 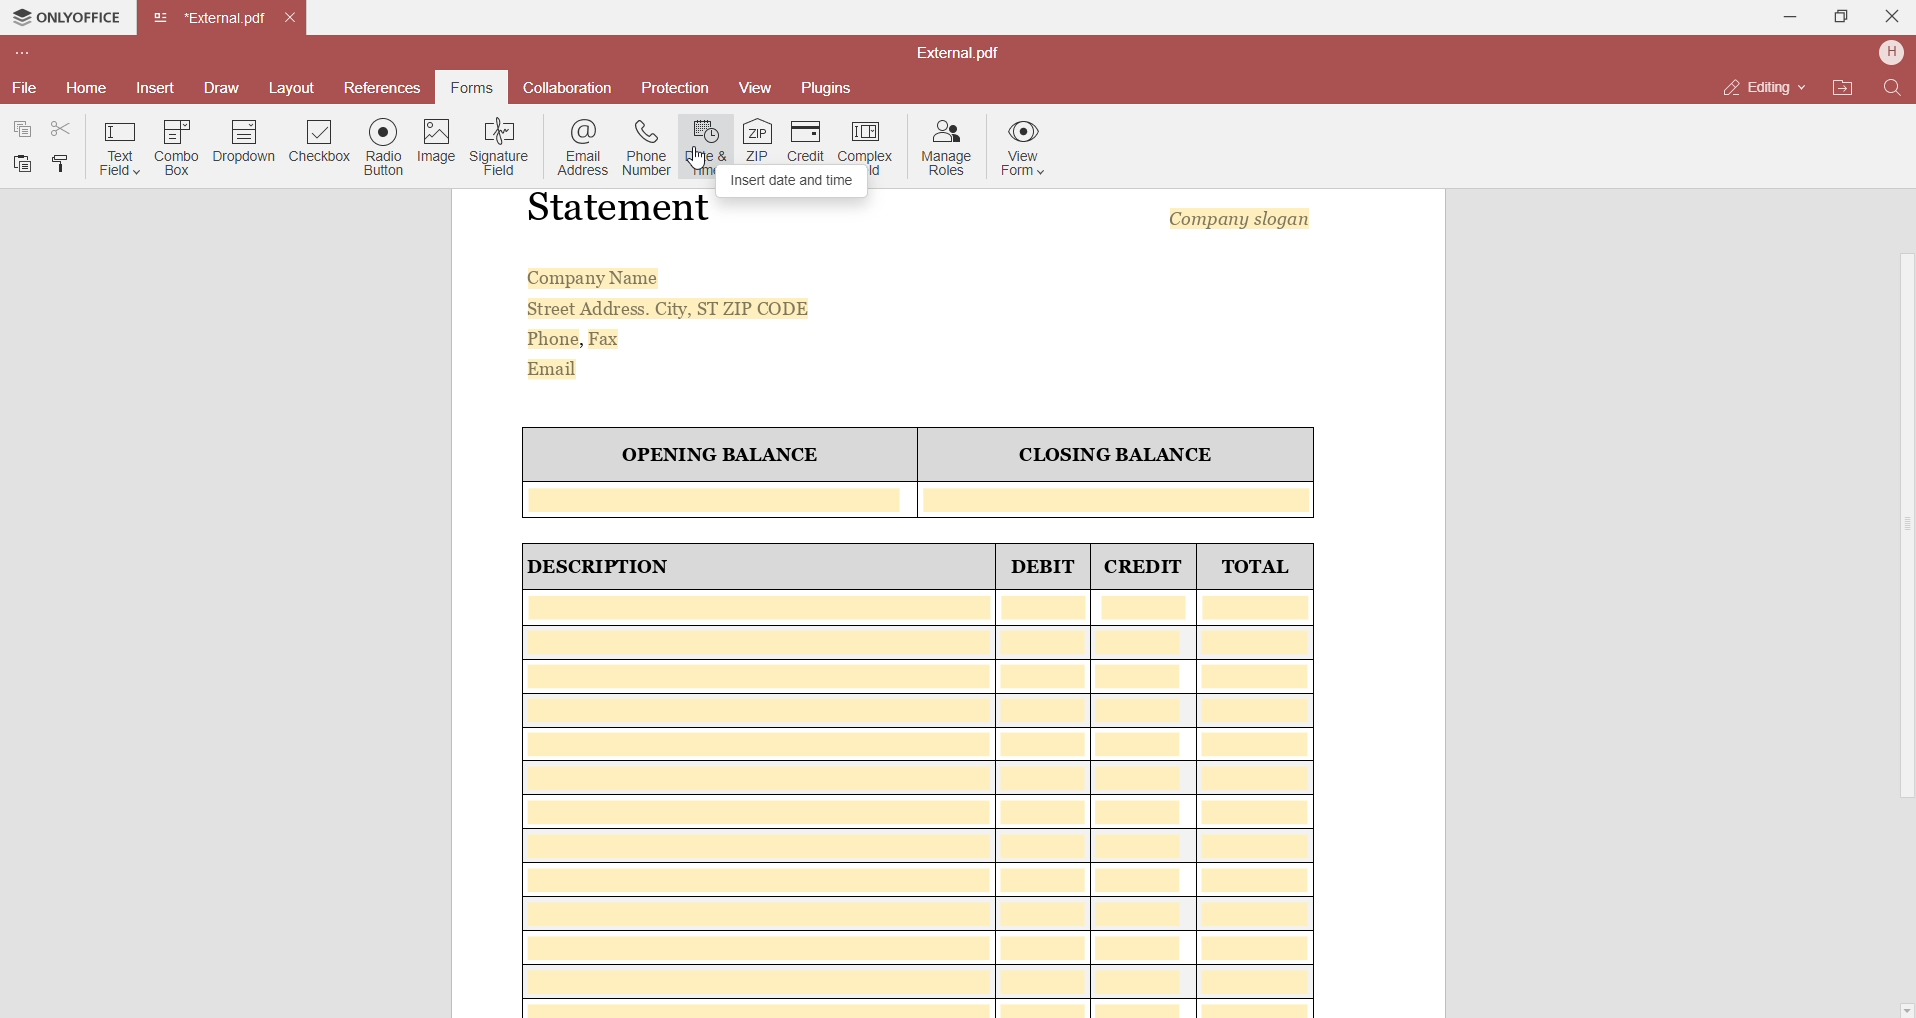 I want to click on Customize toolbar, so click(x=27, y=51).